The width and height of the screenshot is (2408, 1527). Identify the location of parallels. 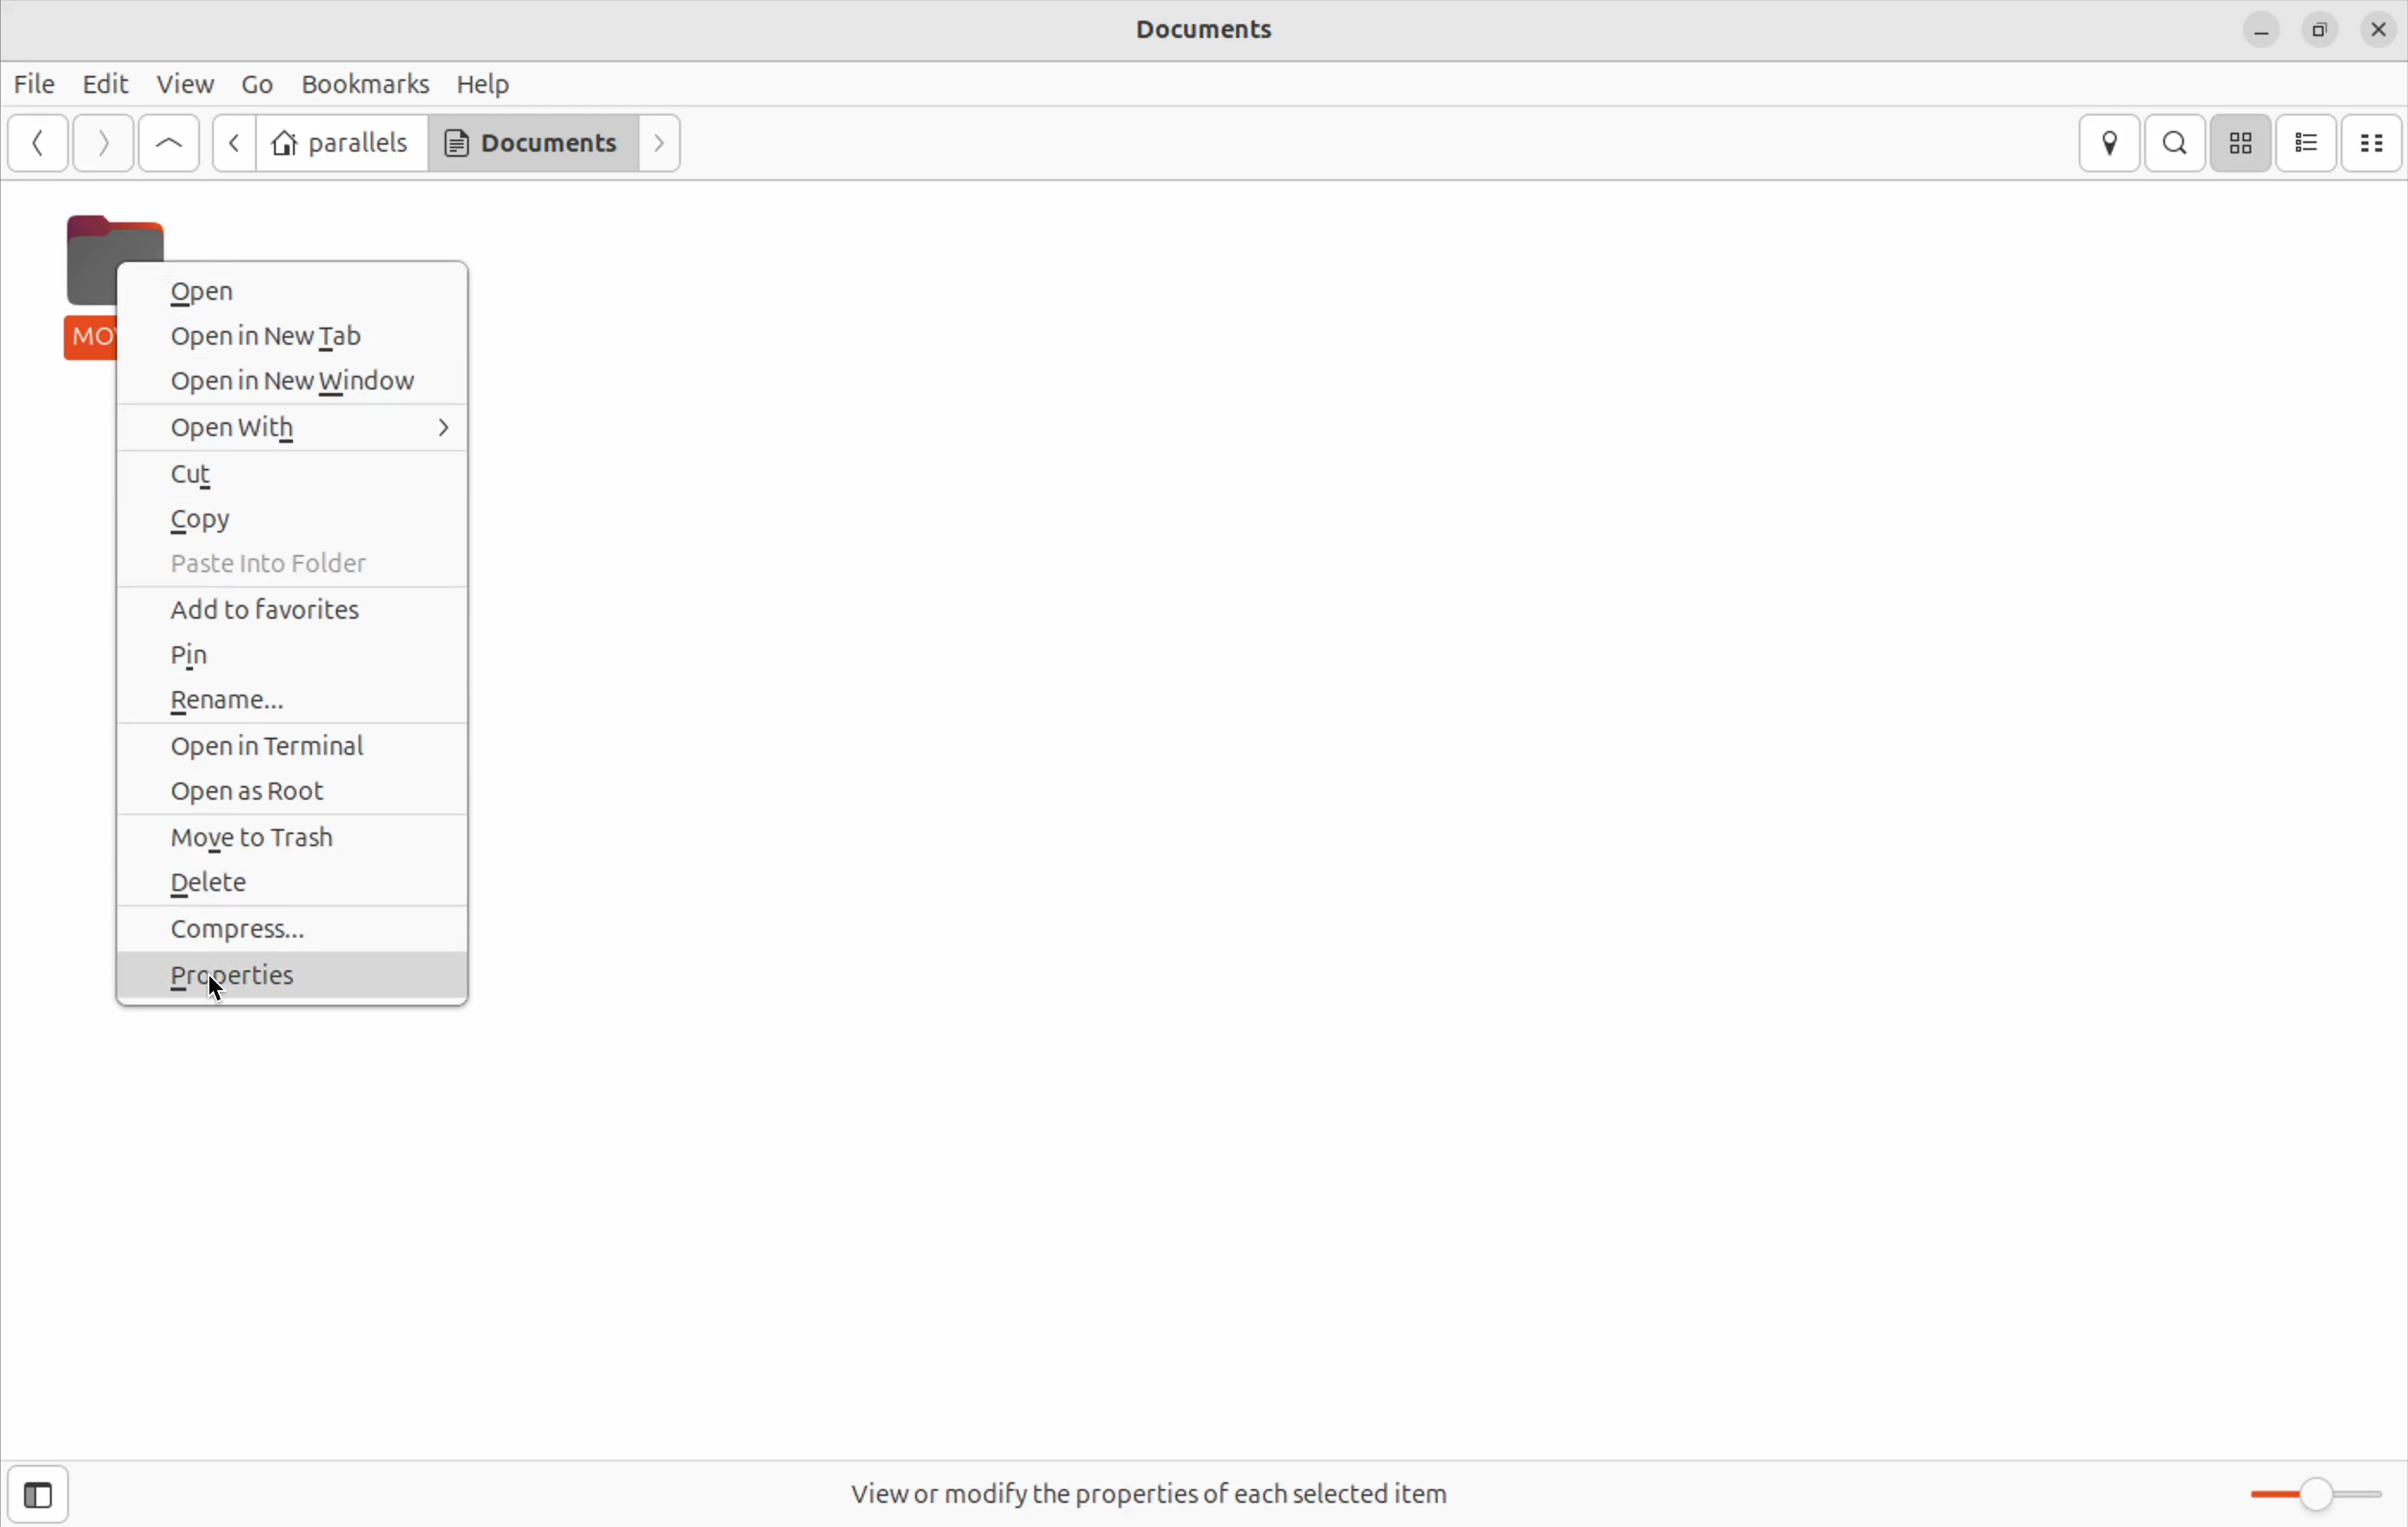
(342, 143).